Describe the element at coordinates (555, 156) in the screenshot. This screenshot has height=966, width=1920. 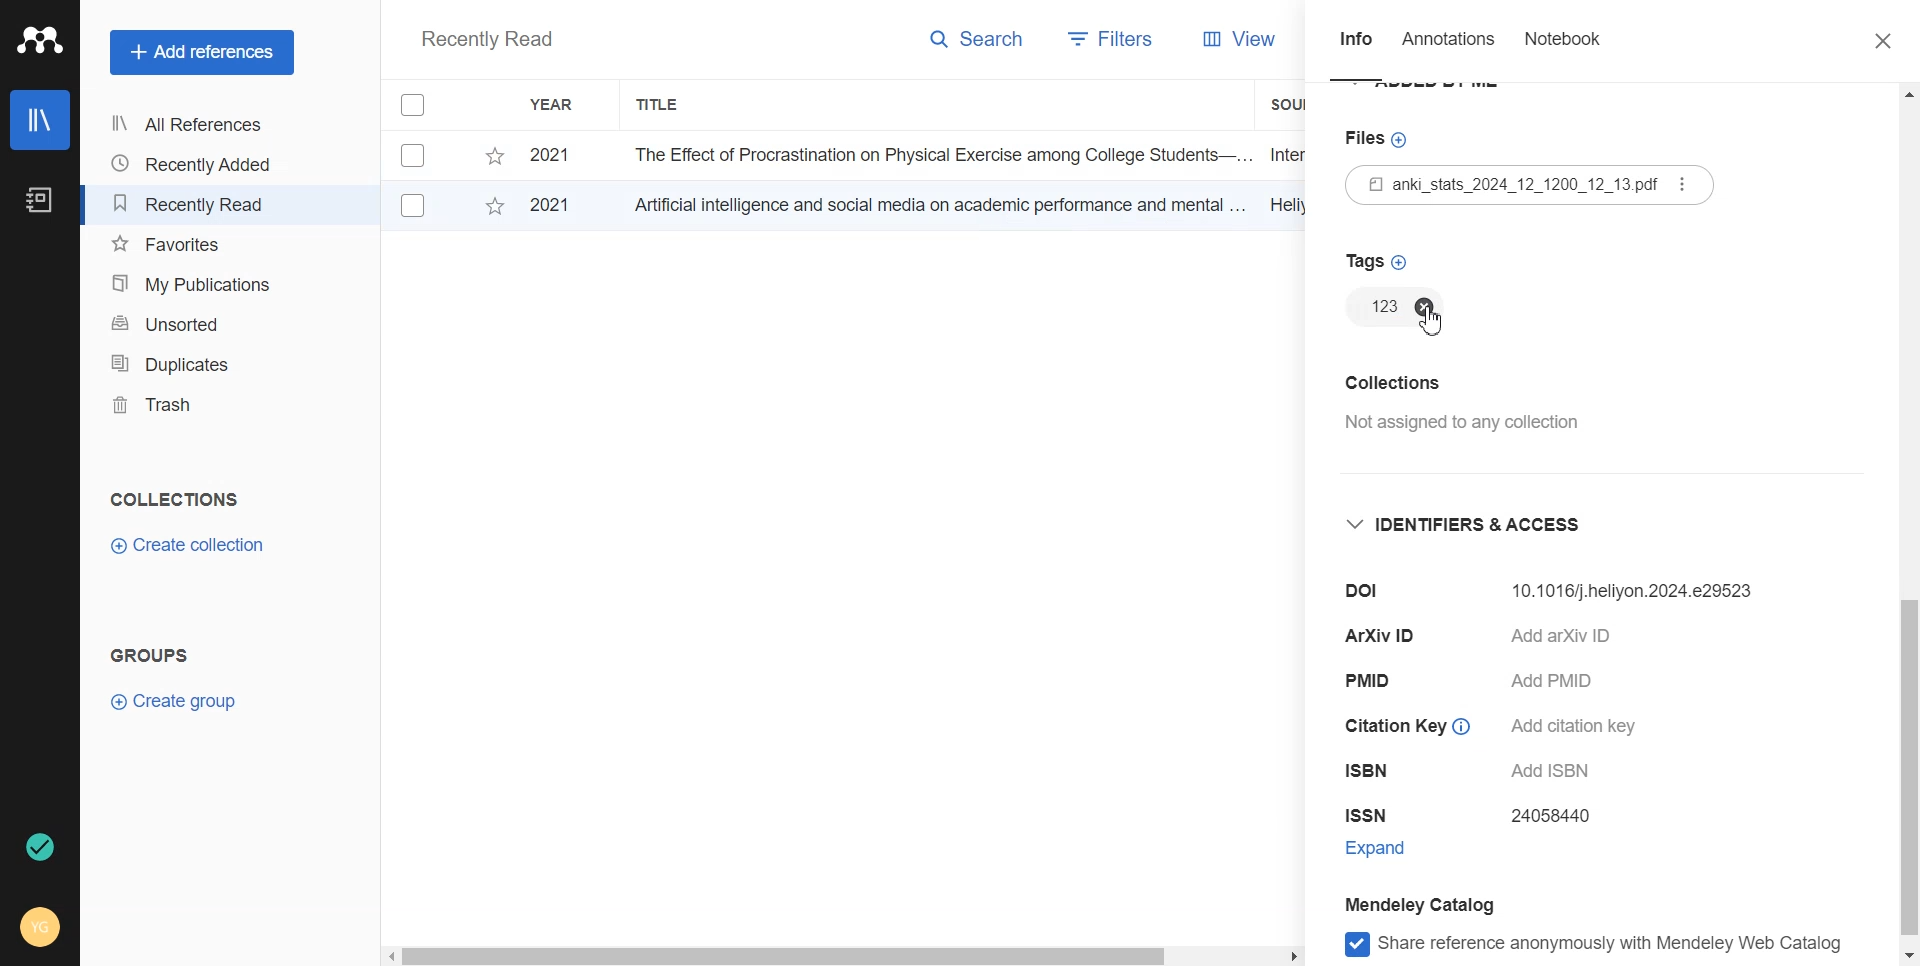
I see `2021` at that location.